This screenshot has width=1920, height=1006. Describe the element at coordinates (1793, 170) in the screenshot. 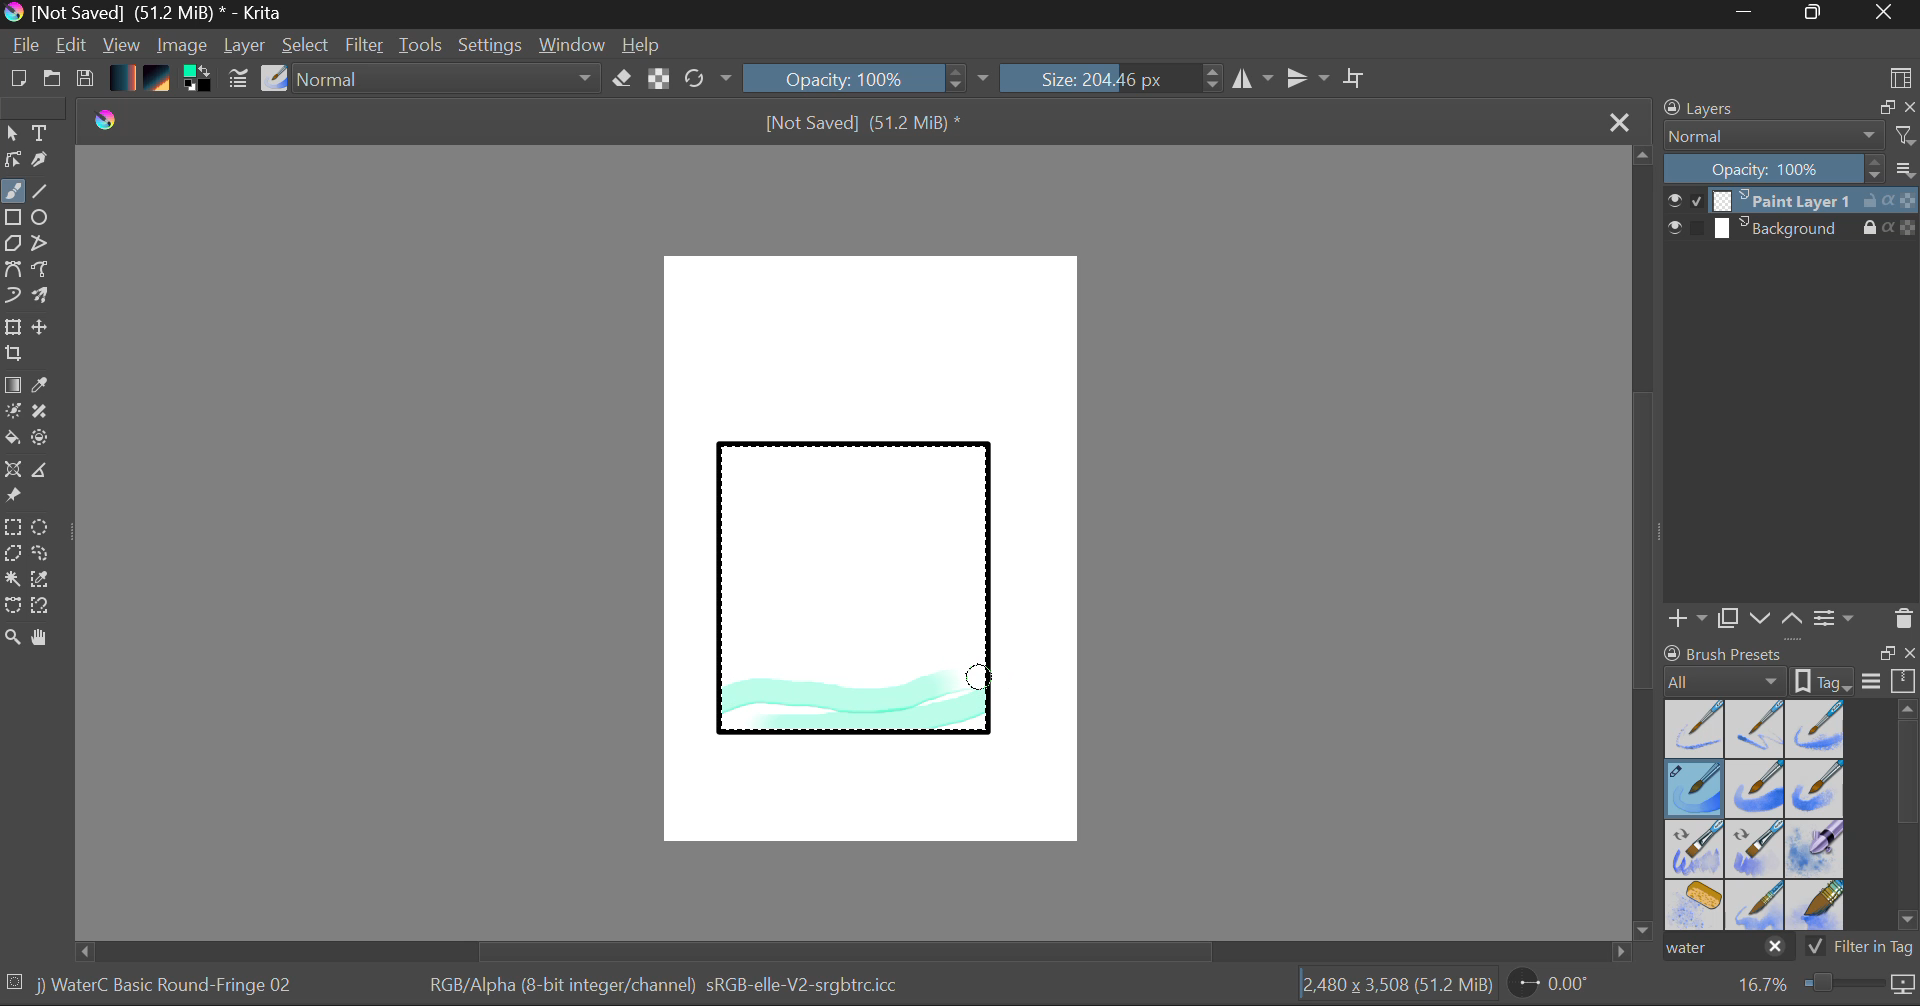

I see `Layer Opacity` at that location.